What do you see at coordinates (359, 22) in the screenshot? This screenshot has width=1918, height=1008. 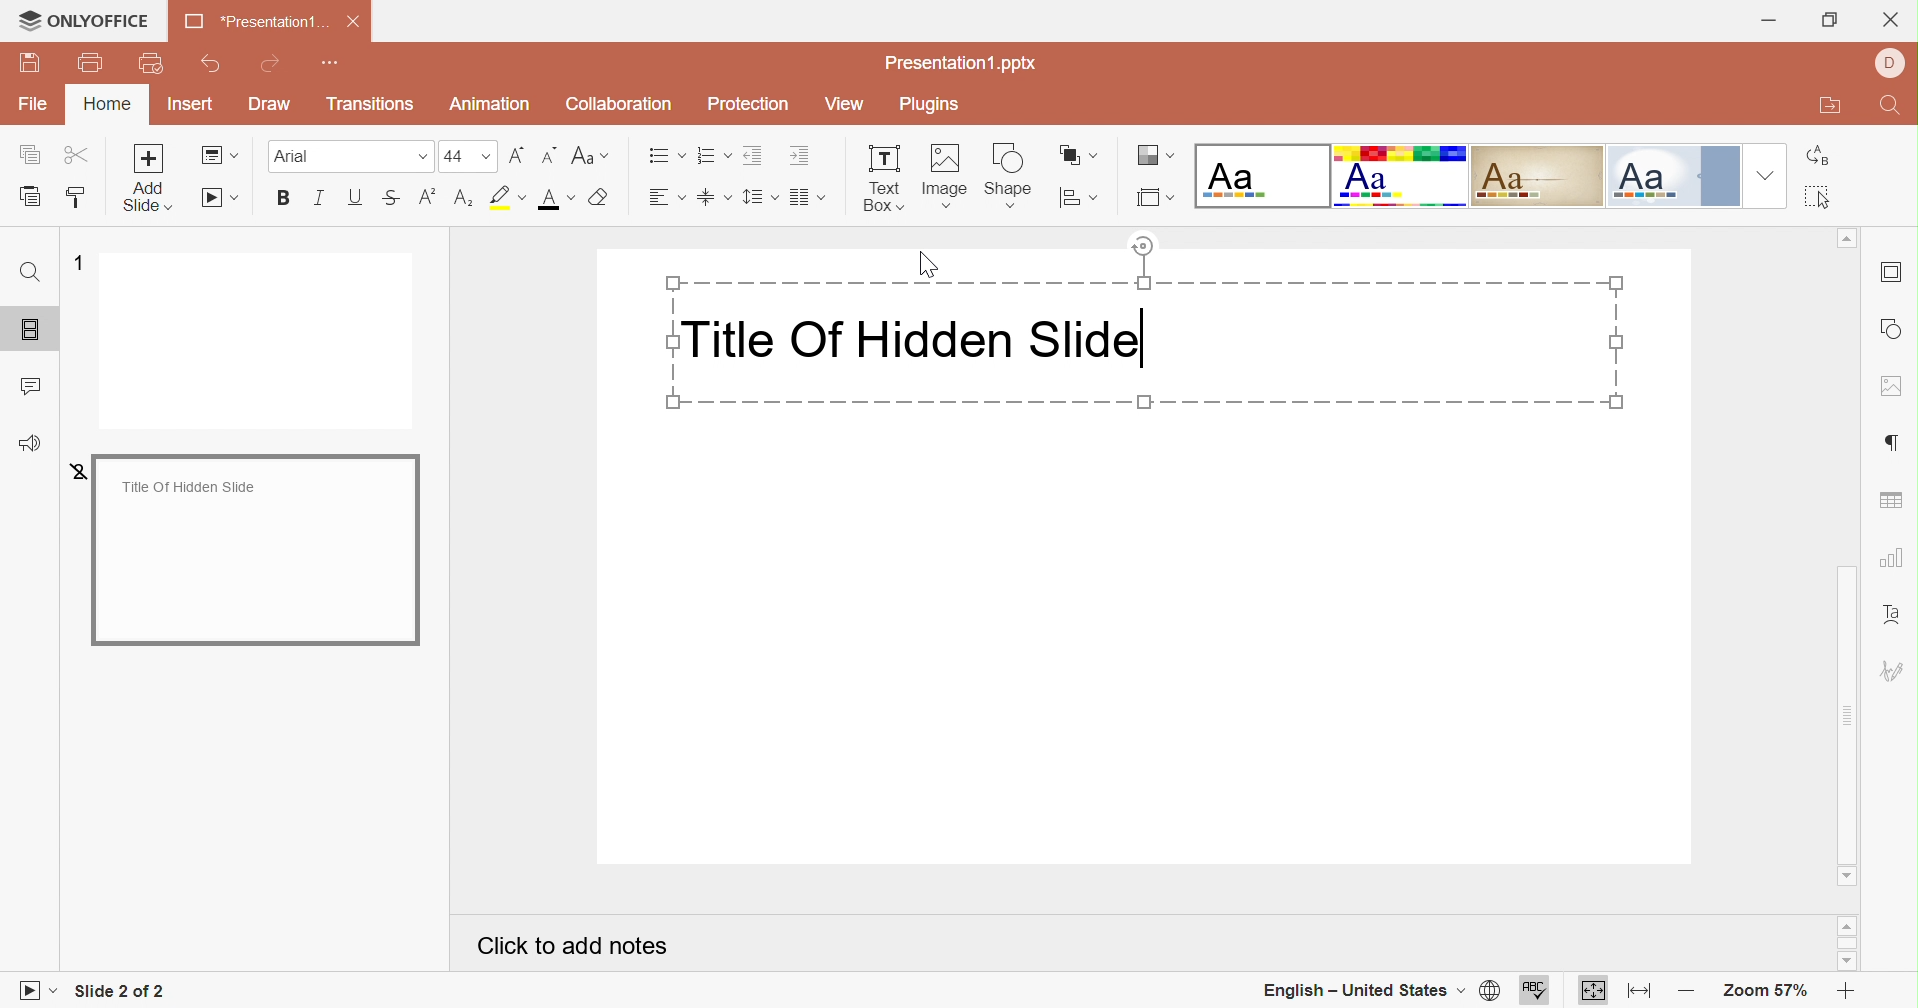 I see `Close` at bounding box center [359, 22].